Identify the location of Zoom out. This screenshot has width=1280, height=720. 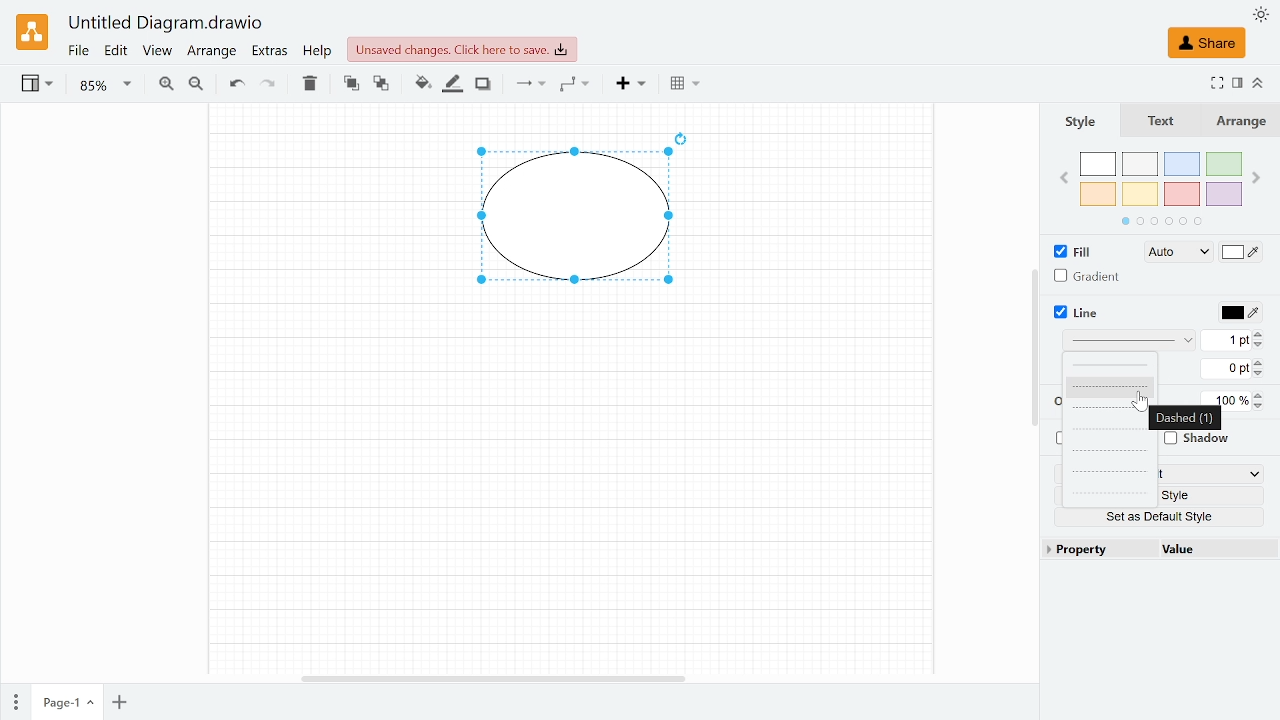
(199, 86).